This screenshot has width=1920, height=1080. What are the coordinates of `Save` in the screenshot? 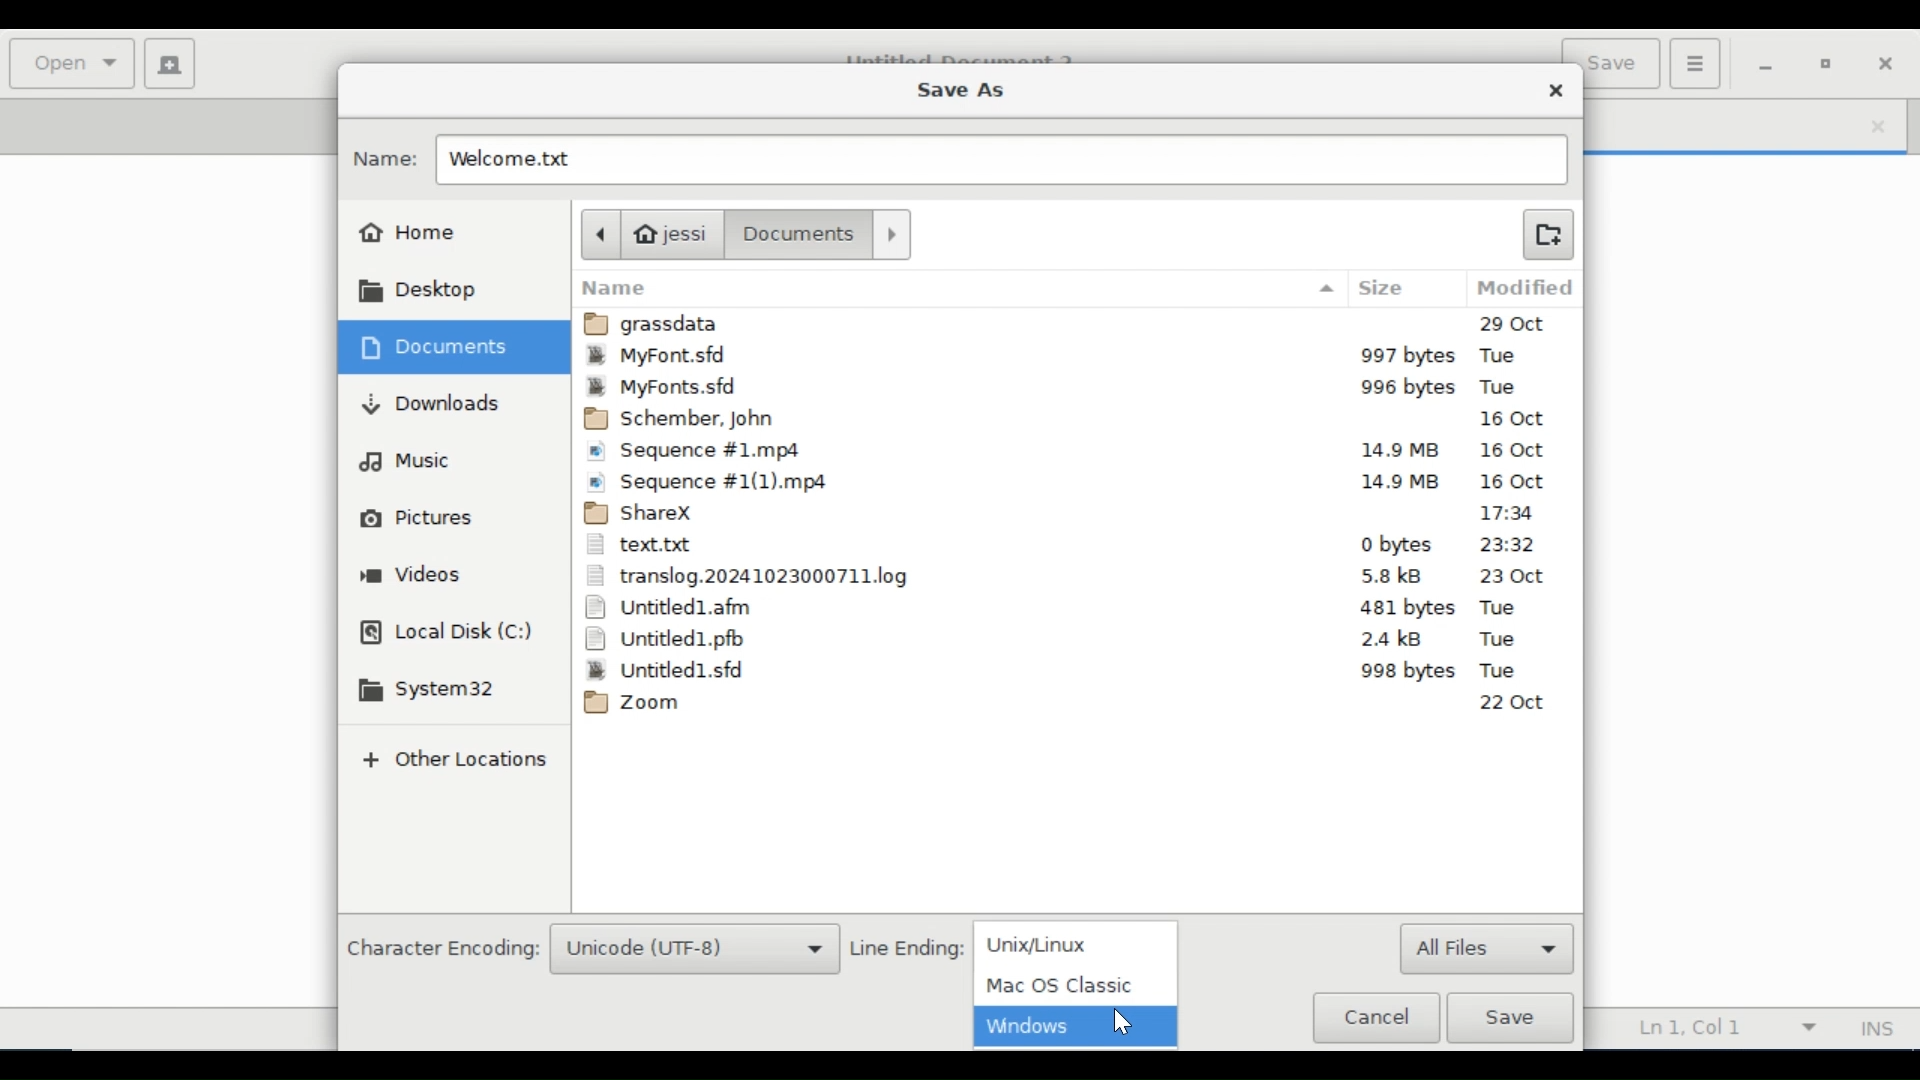 It's located at (1510, 1018).